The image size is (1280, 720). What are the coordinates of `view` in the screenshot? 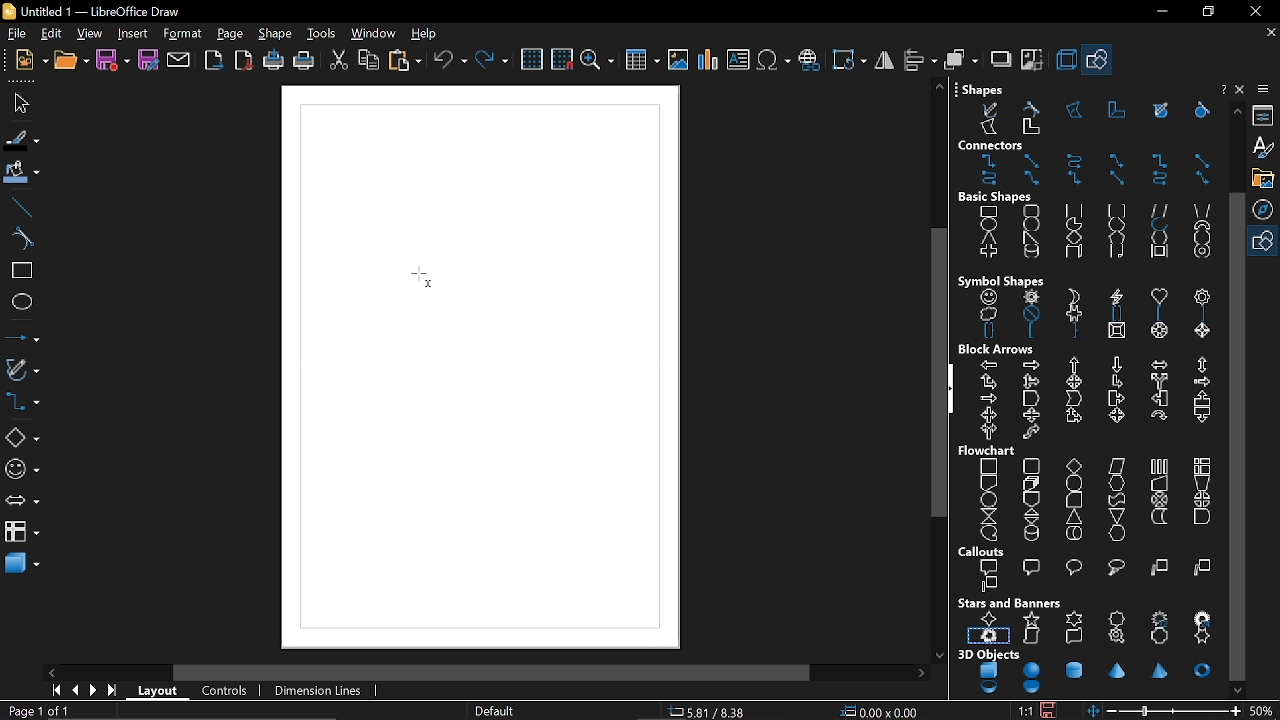 It's located at (92, 34).